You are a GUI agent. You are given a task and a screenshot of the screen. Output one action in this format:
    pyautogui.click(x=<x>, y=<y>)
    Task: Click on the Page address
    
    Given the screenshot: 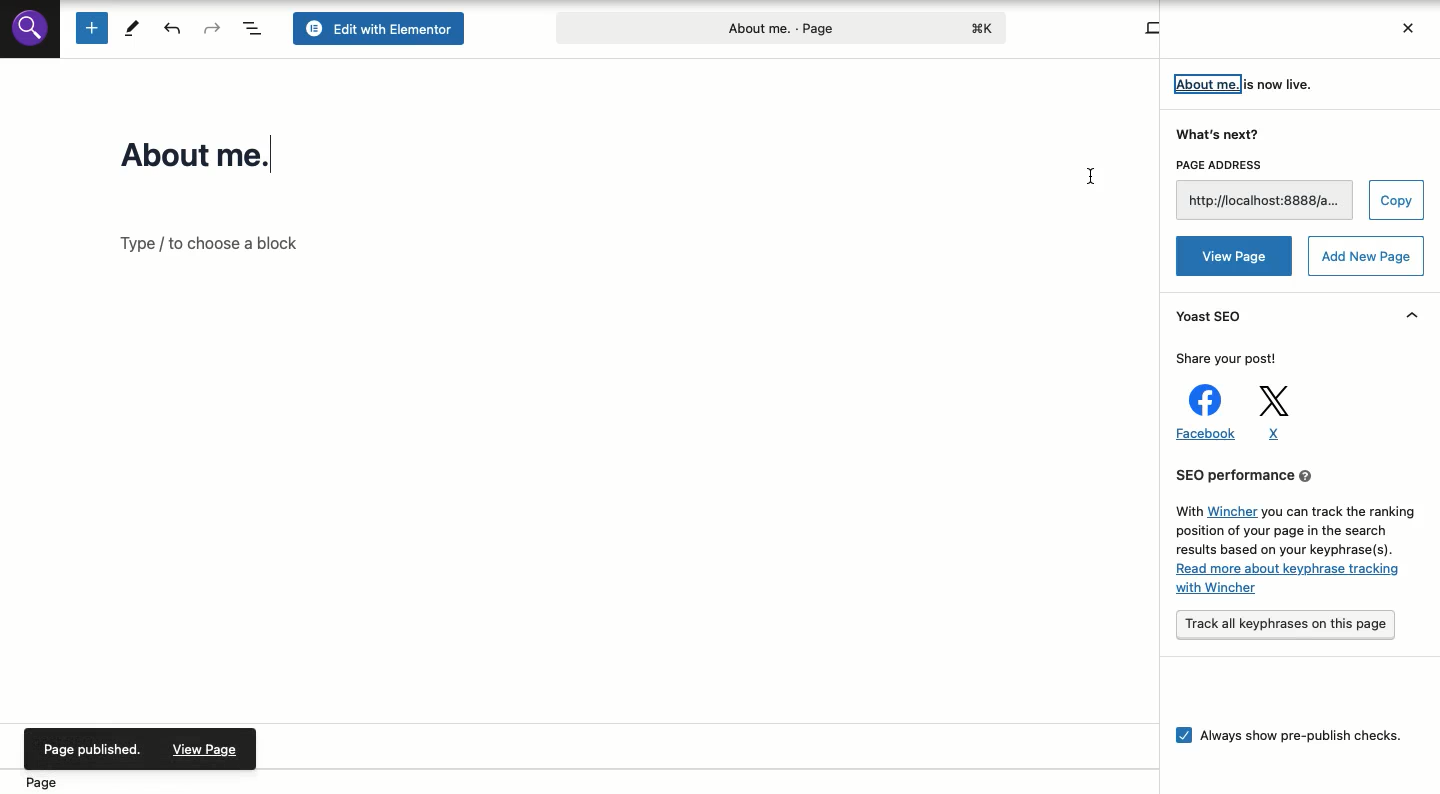 What is the action you would take?
    pyautogui.click(x=1263, y=166)
    